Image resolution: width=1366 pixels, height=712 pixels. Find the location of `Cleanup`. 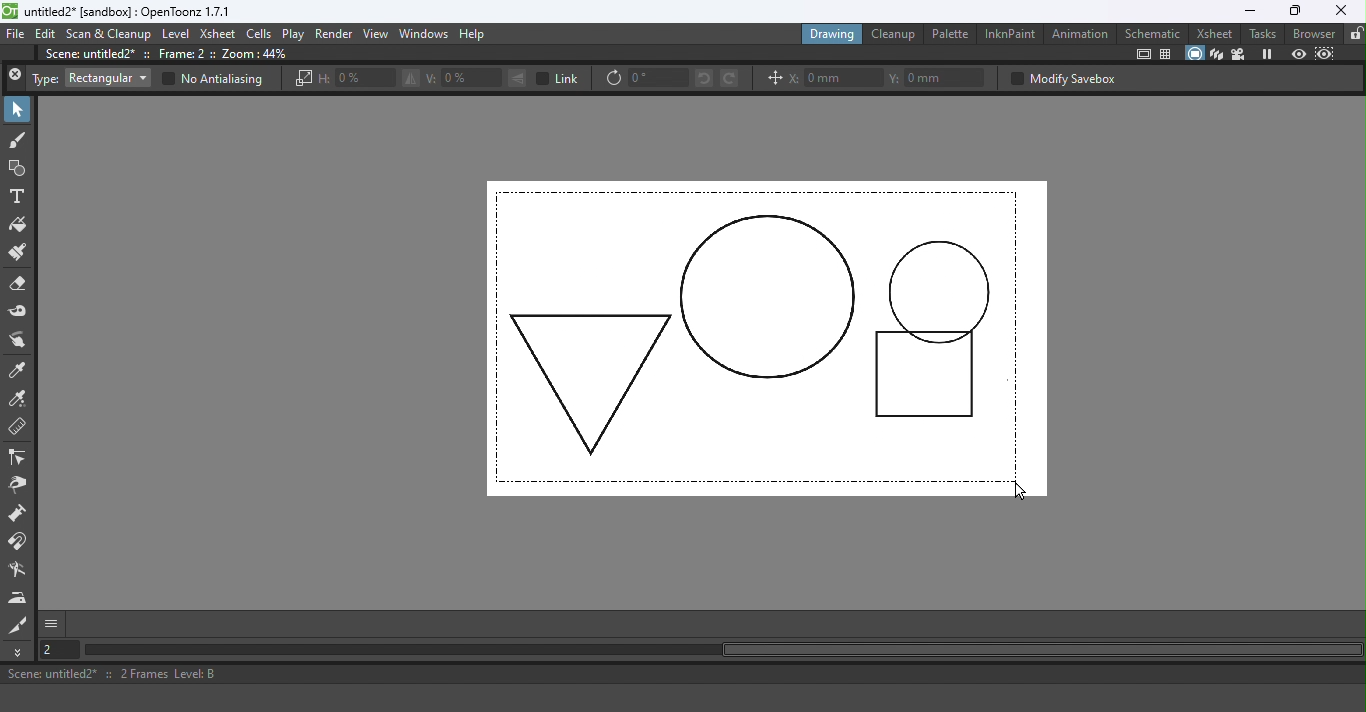

Cleanup is located at coordinates (894, 34).